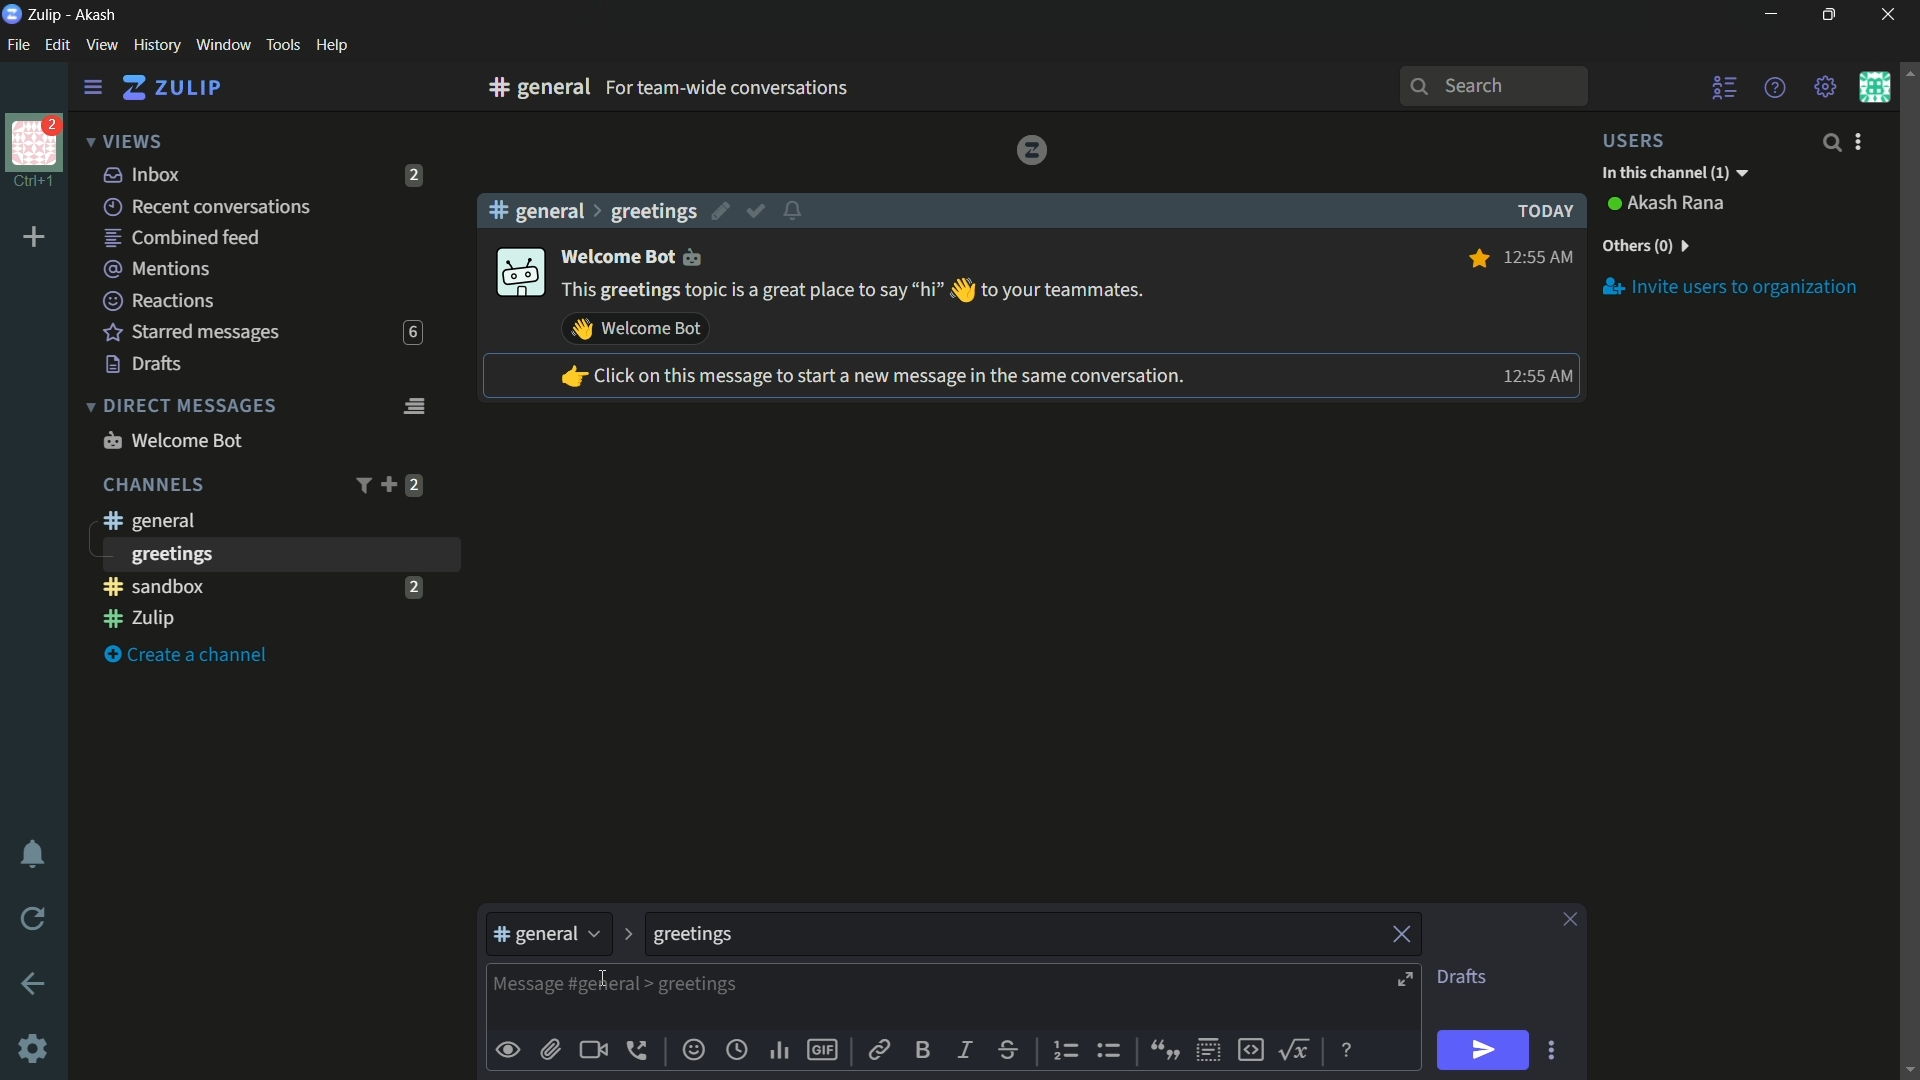 This screenshot has height=1080, width=1920. I want to click on strikethrough, so click(1009, 1052).